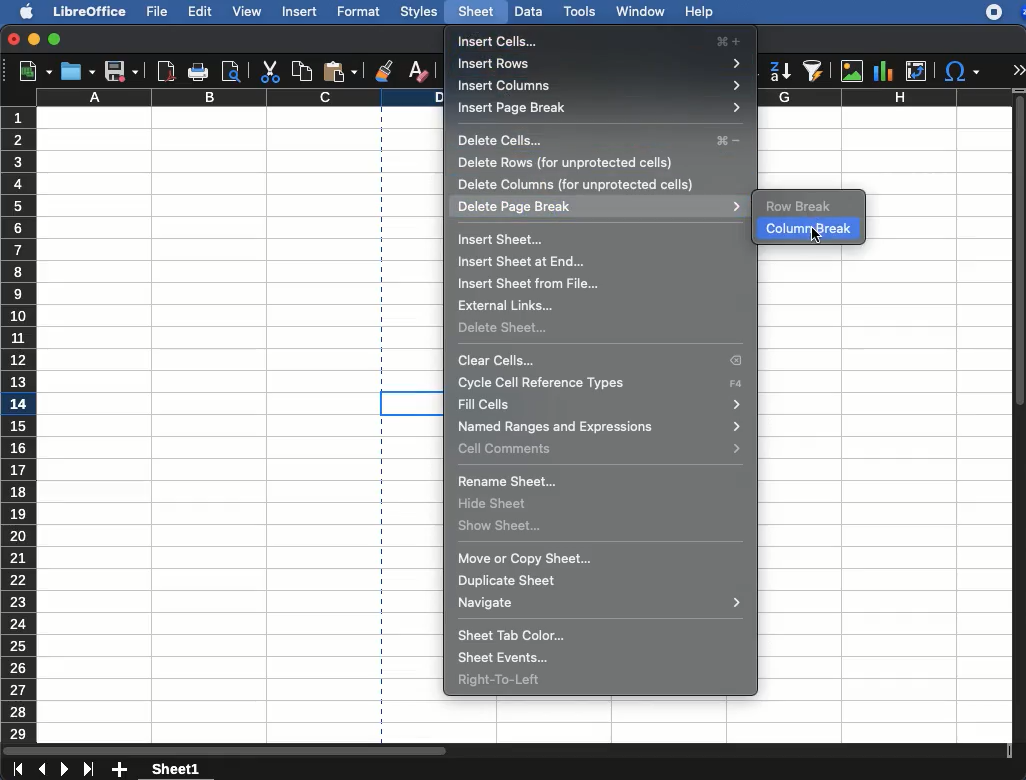 The width and height of the screenshot is (1026, 780). I want to click on fill cells, so click(602, 405).